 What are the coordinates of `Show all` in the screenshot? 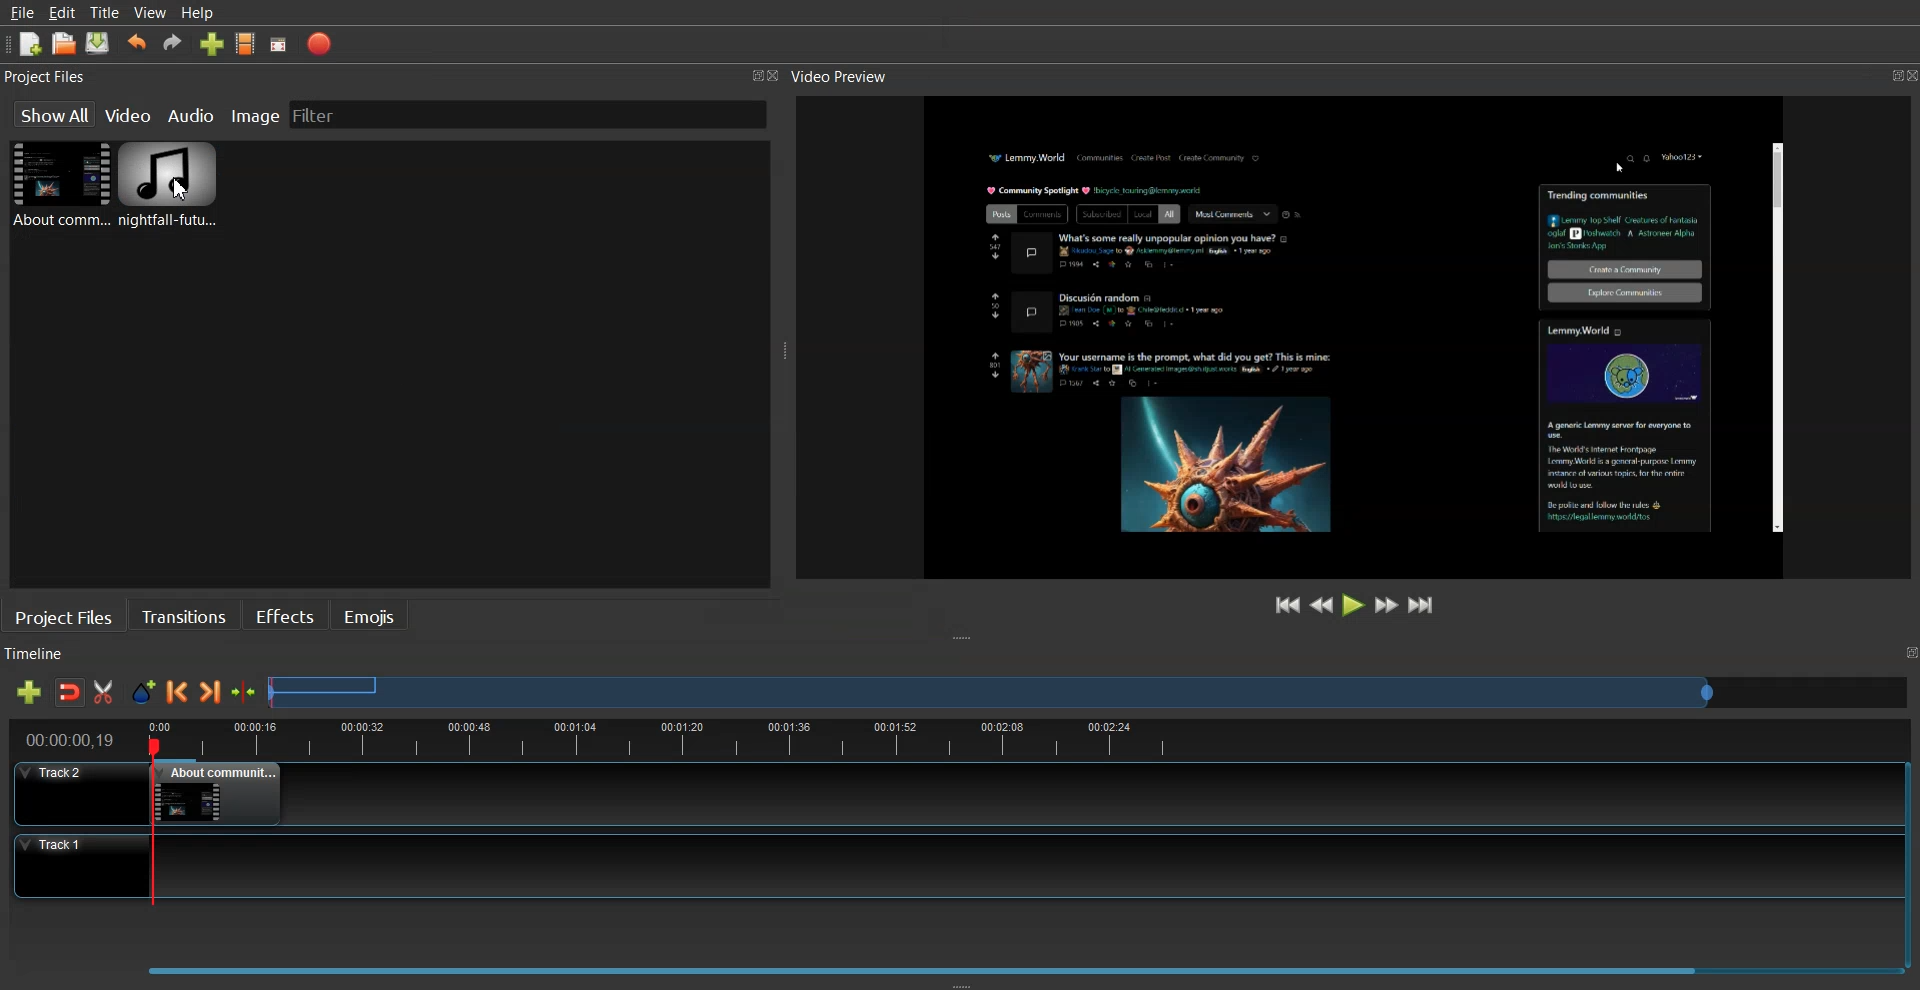 It's located at (53, 114).